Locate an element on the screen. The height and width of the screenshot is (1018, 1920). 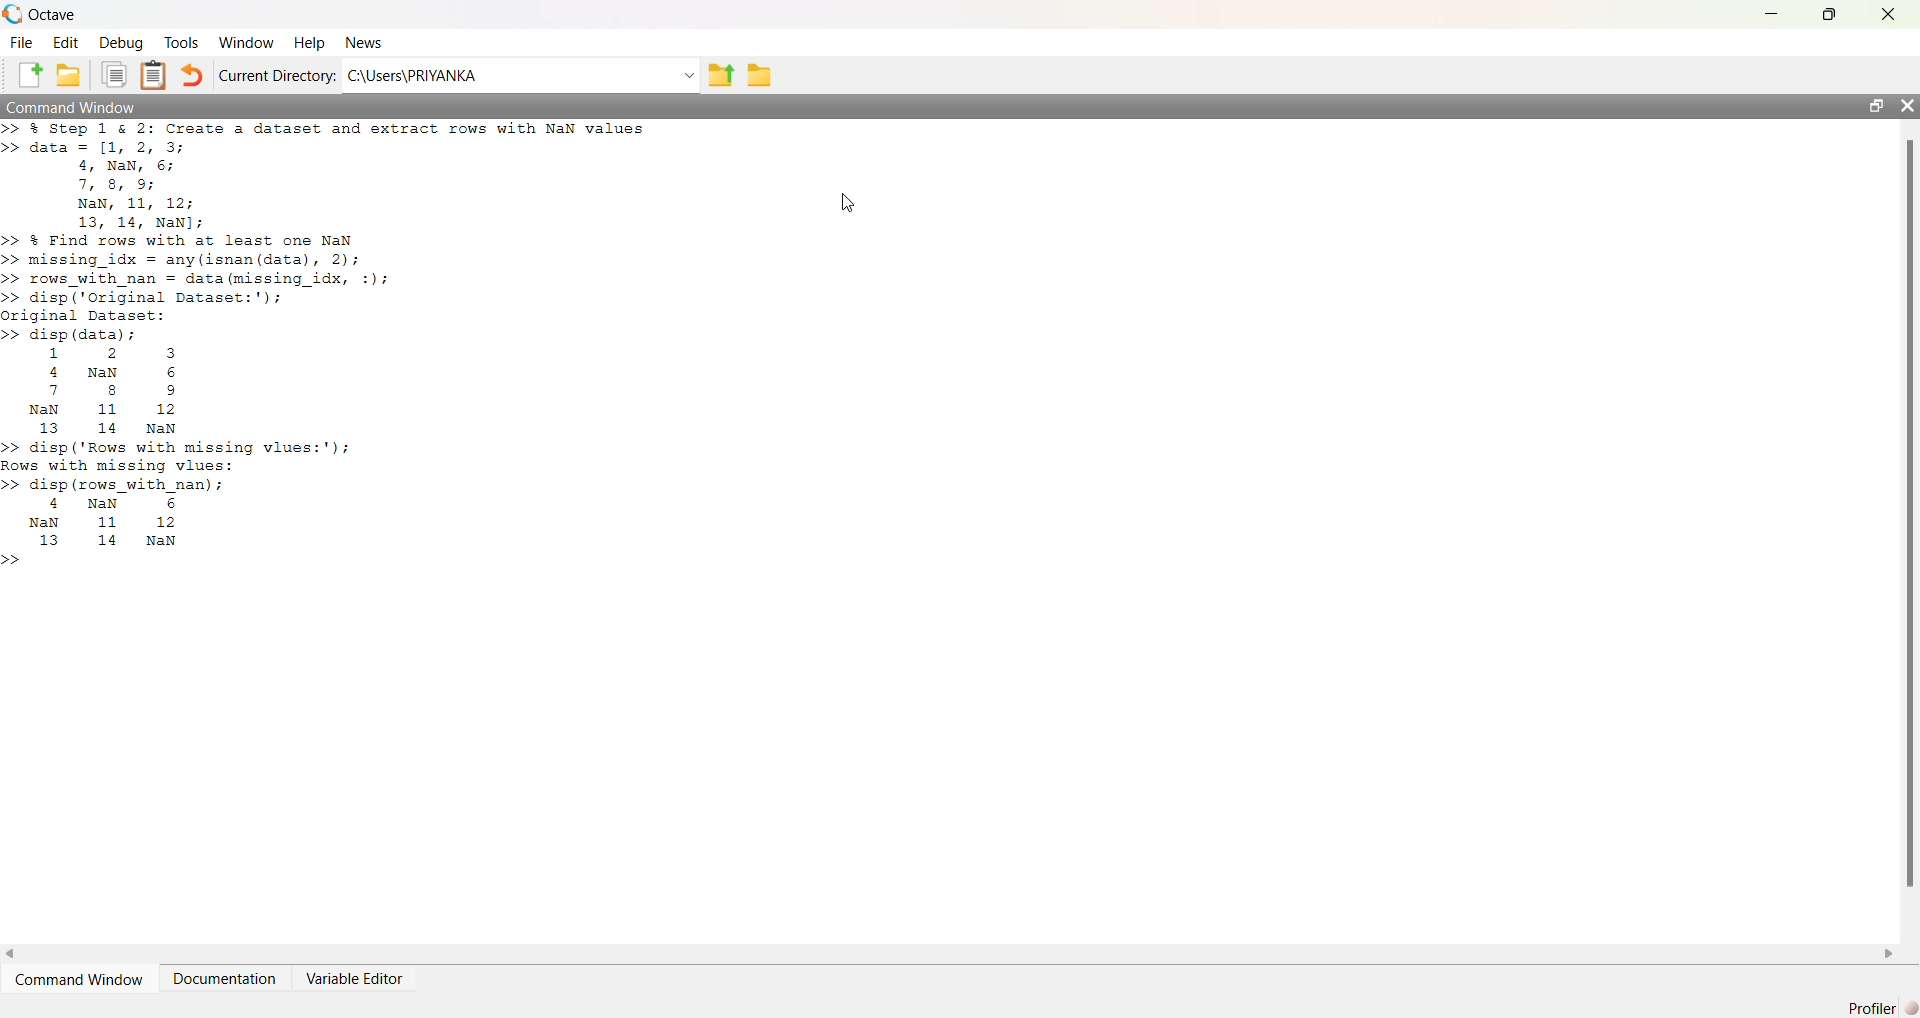
maximize is located at coordinates (1875, 105).